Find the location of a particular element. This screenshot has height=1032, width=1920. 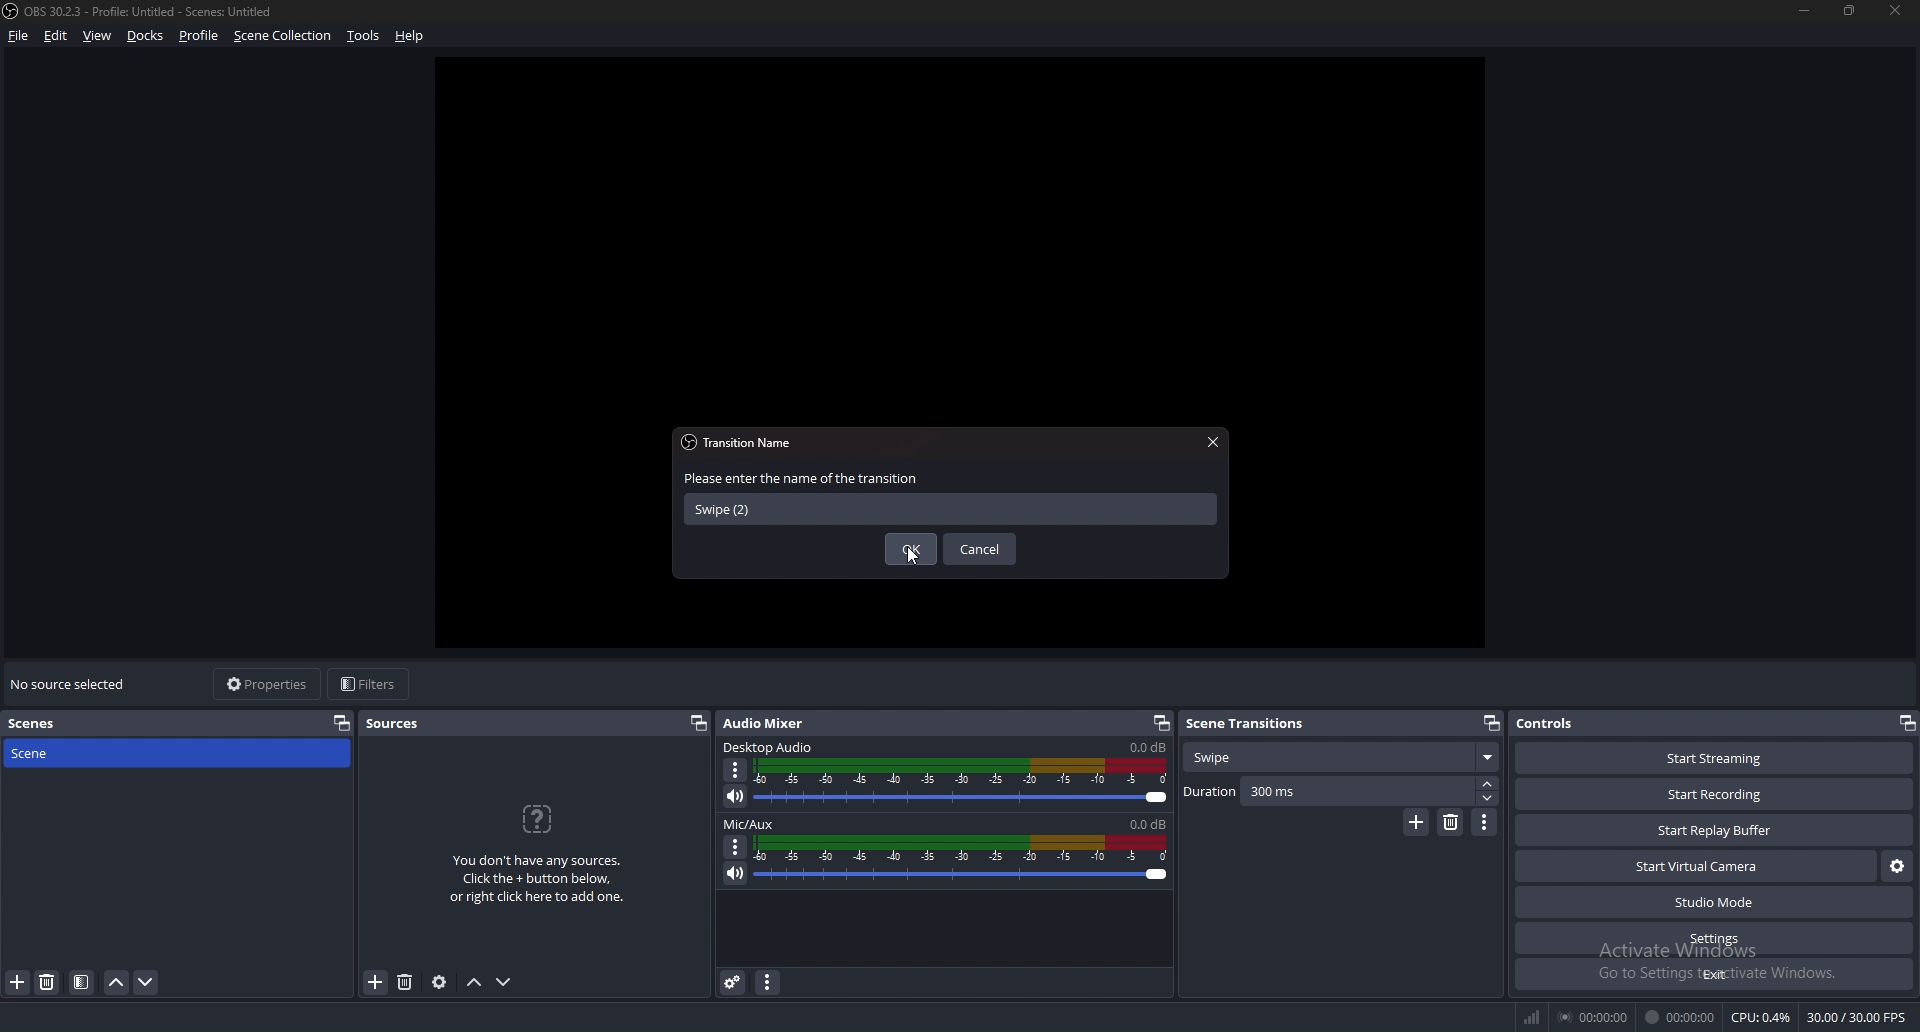

transition name is located at coordinates (740, 442).